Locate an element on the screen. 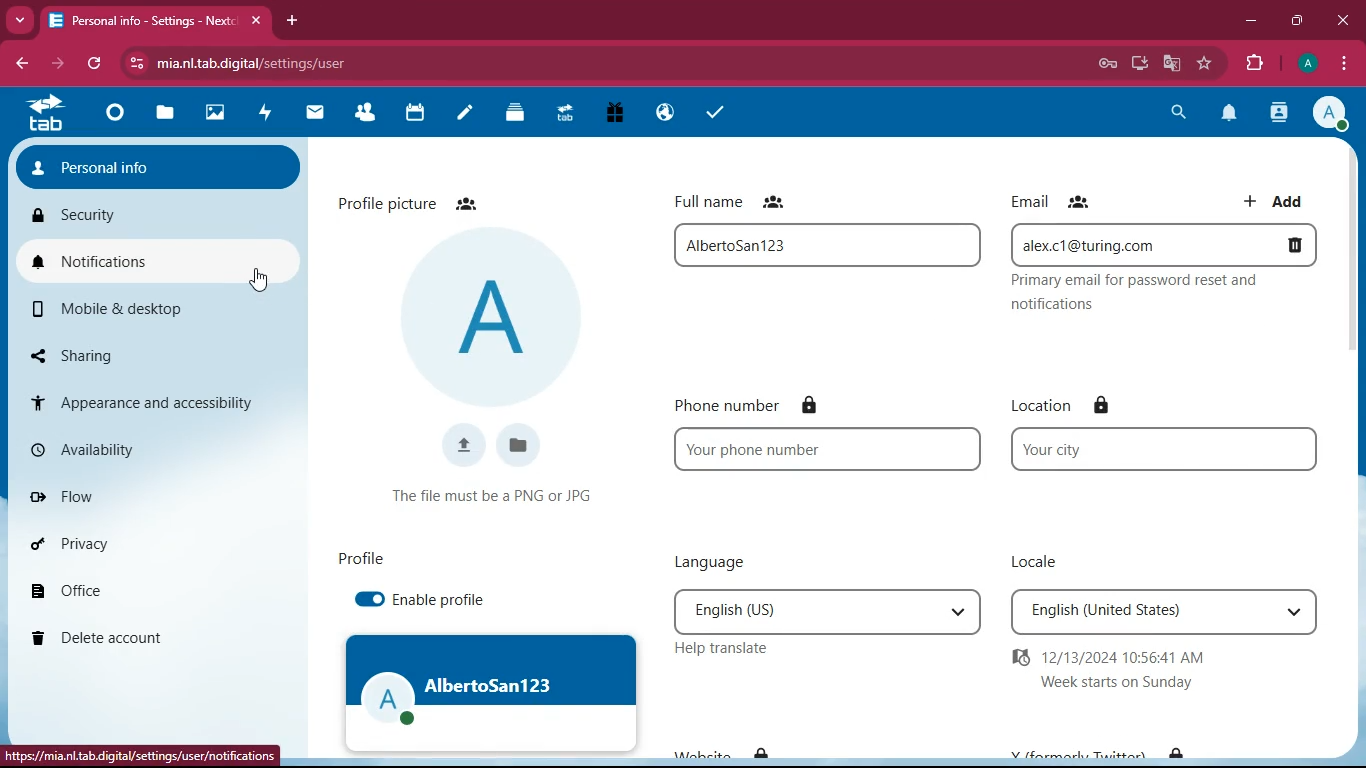  images is located at coordinates (219, 115).